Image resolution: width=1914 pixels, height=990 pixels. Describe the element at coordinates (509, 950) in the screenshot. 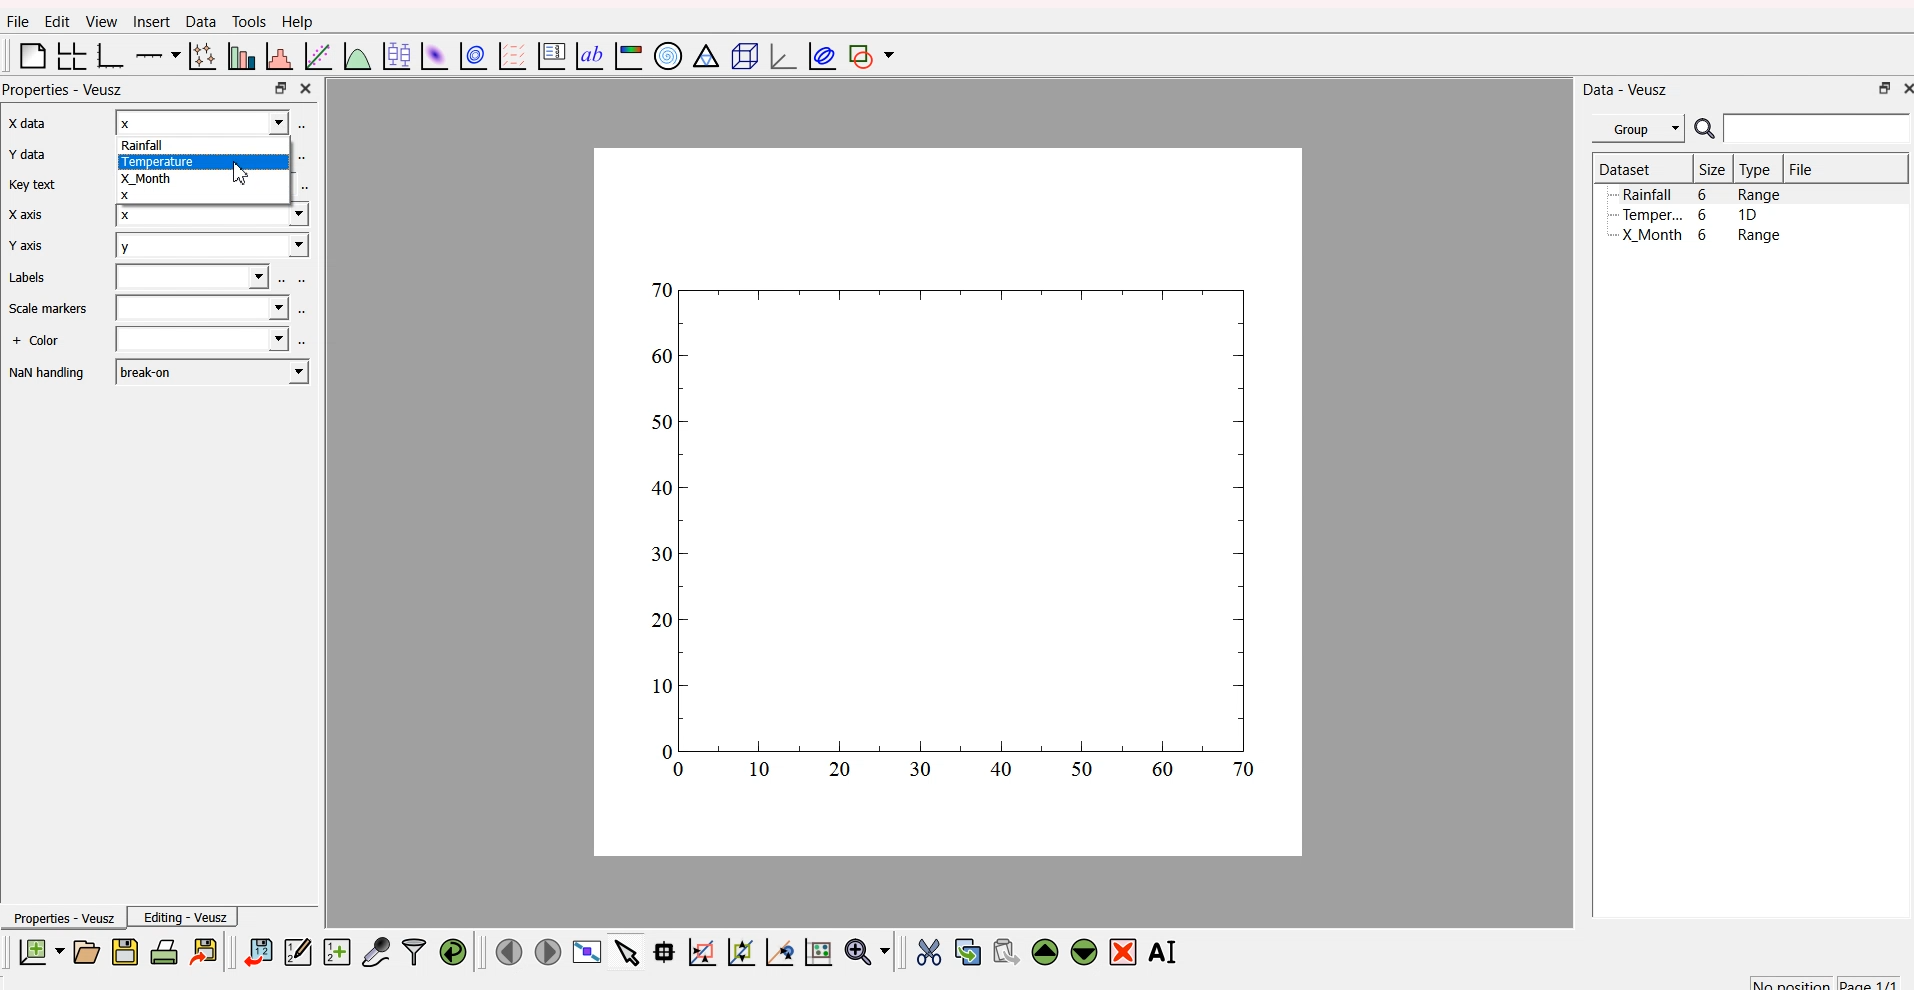

I see `move to previous page` at that location.